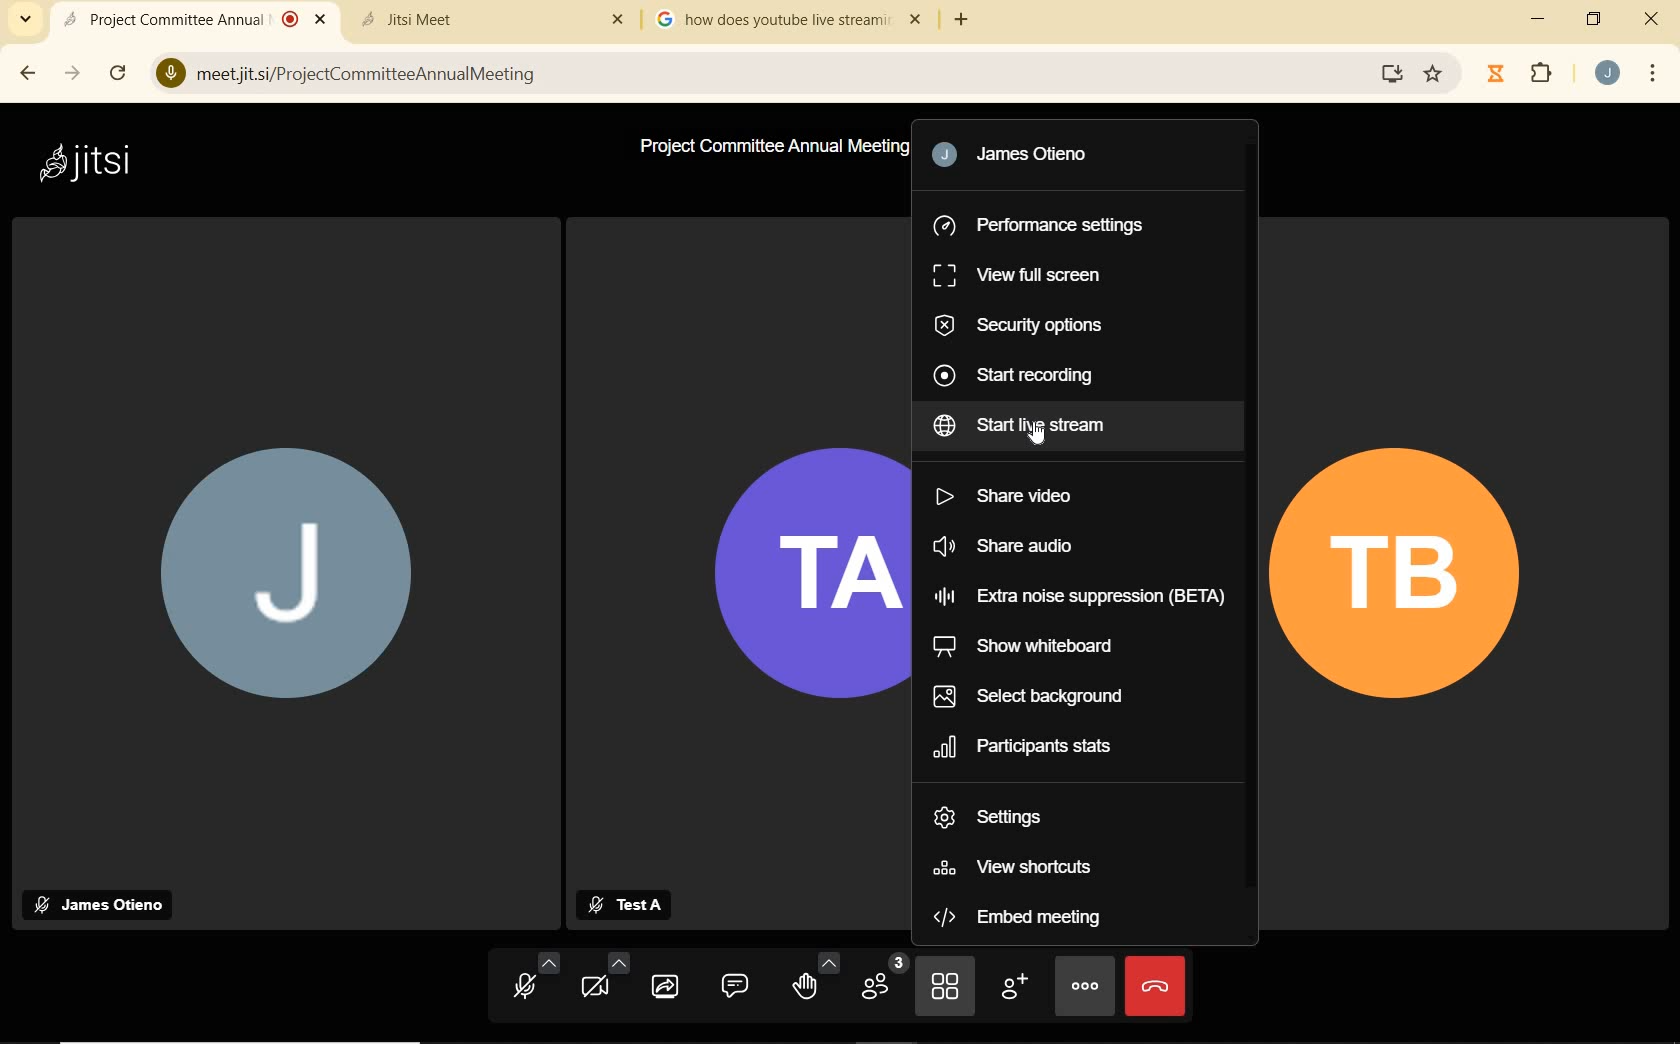  Describe the element at coordinates (1089, 990) in the screenshot. I see `crusor` at that location.